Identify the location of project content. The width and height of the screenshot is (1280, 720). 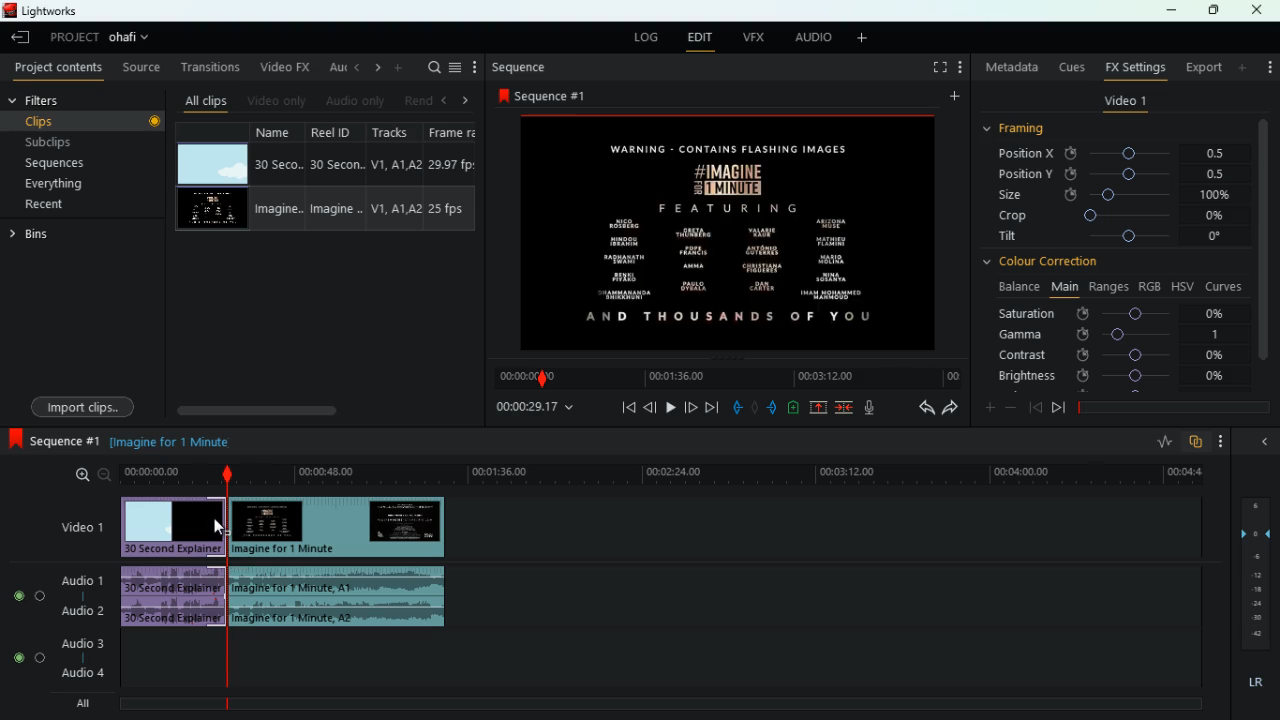
(59, 69).